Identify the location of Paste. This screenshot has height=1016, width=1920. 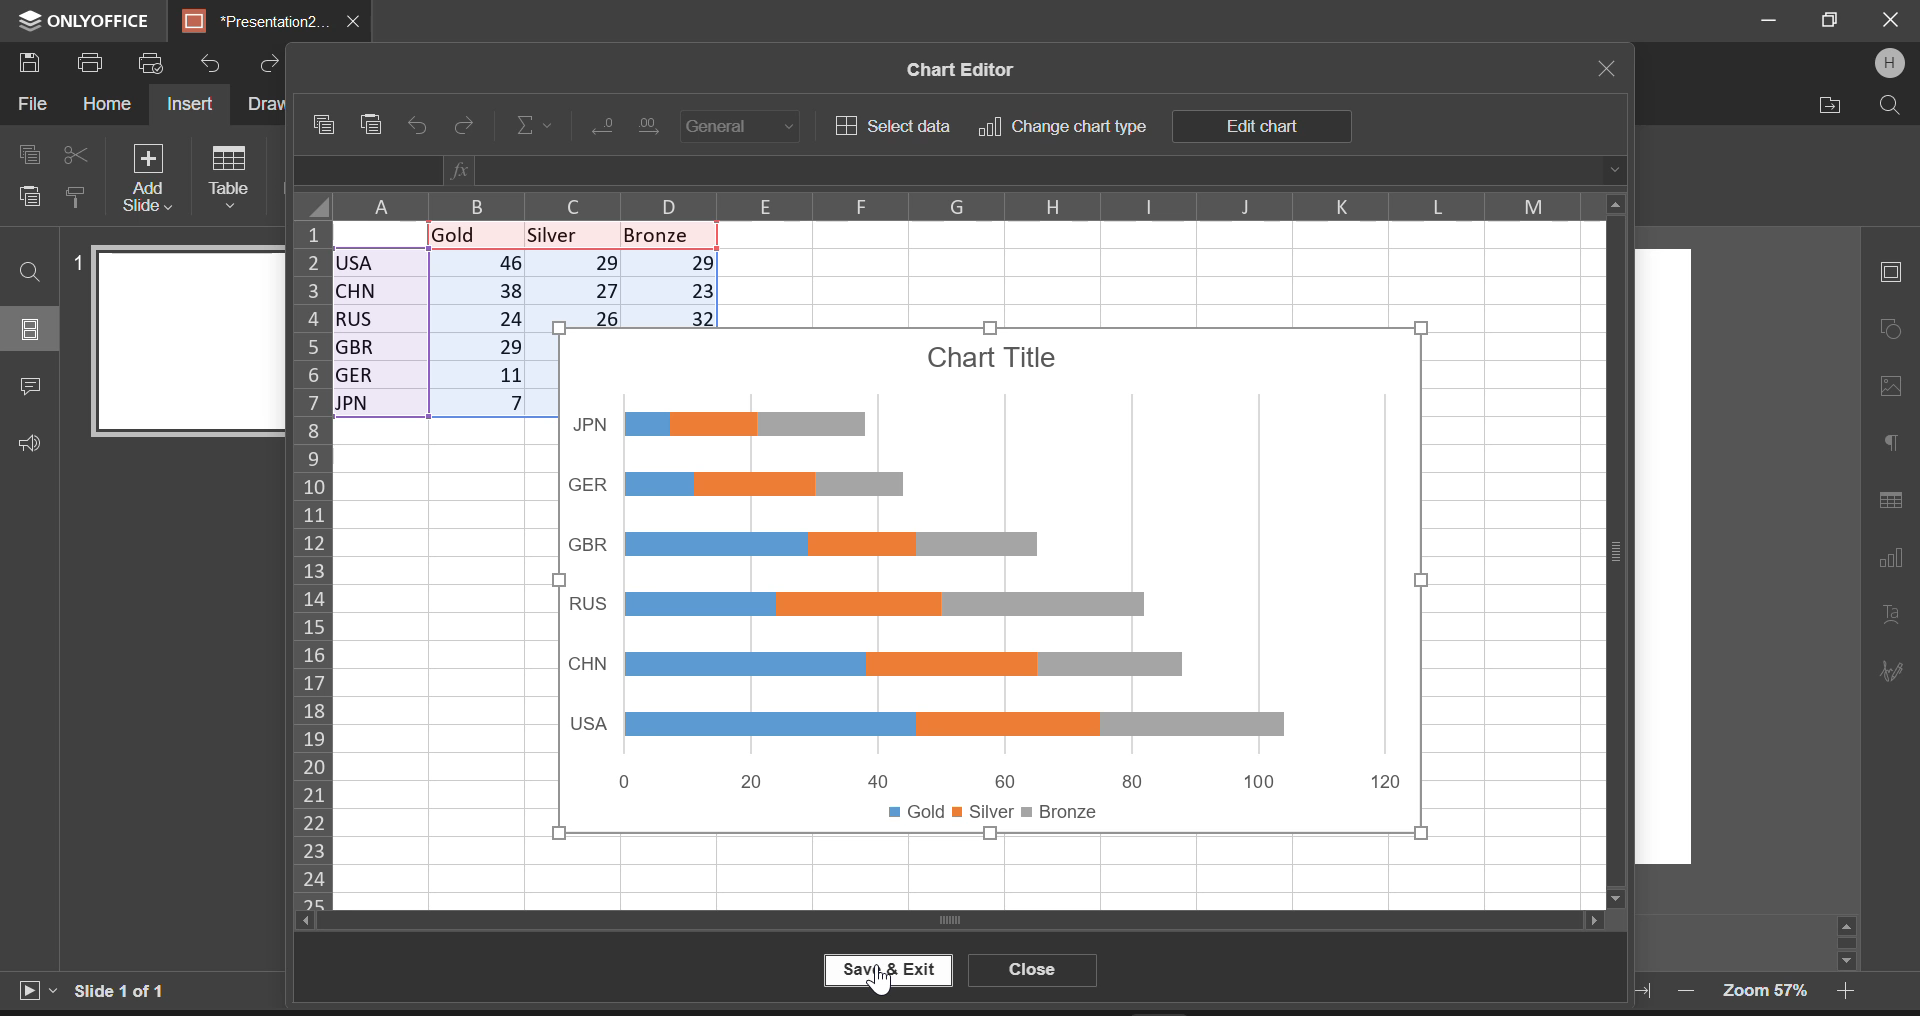
(30, 200).